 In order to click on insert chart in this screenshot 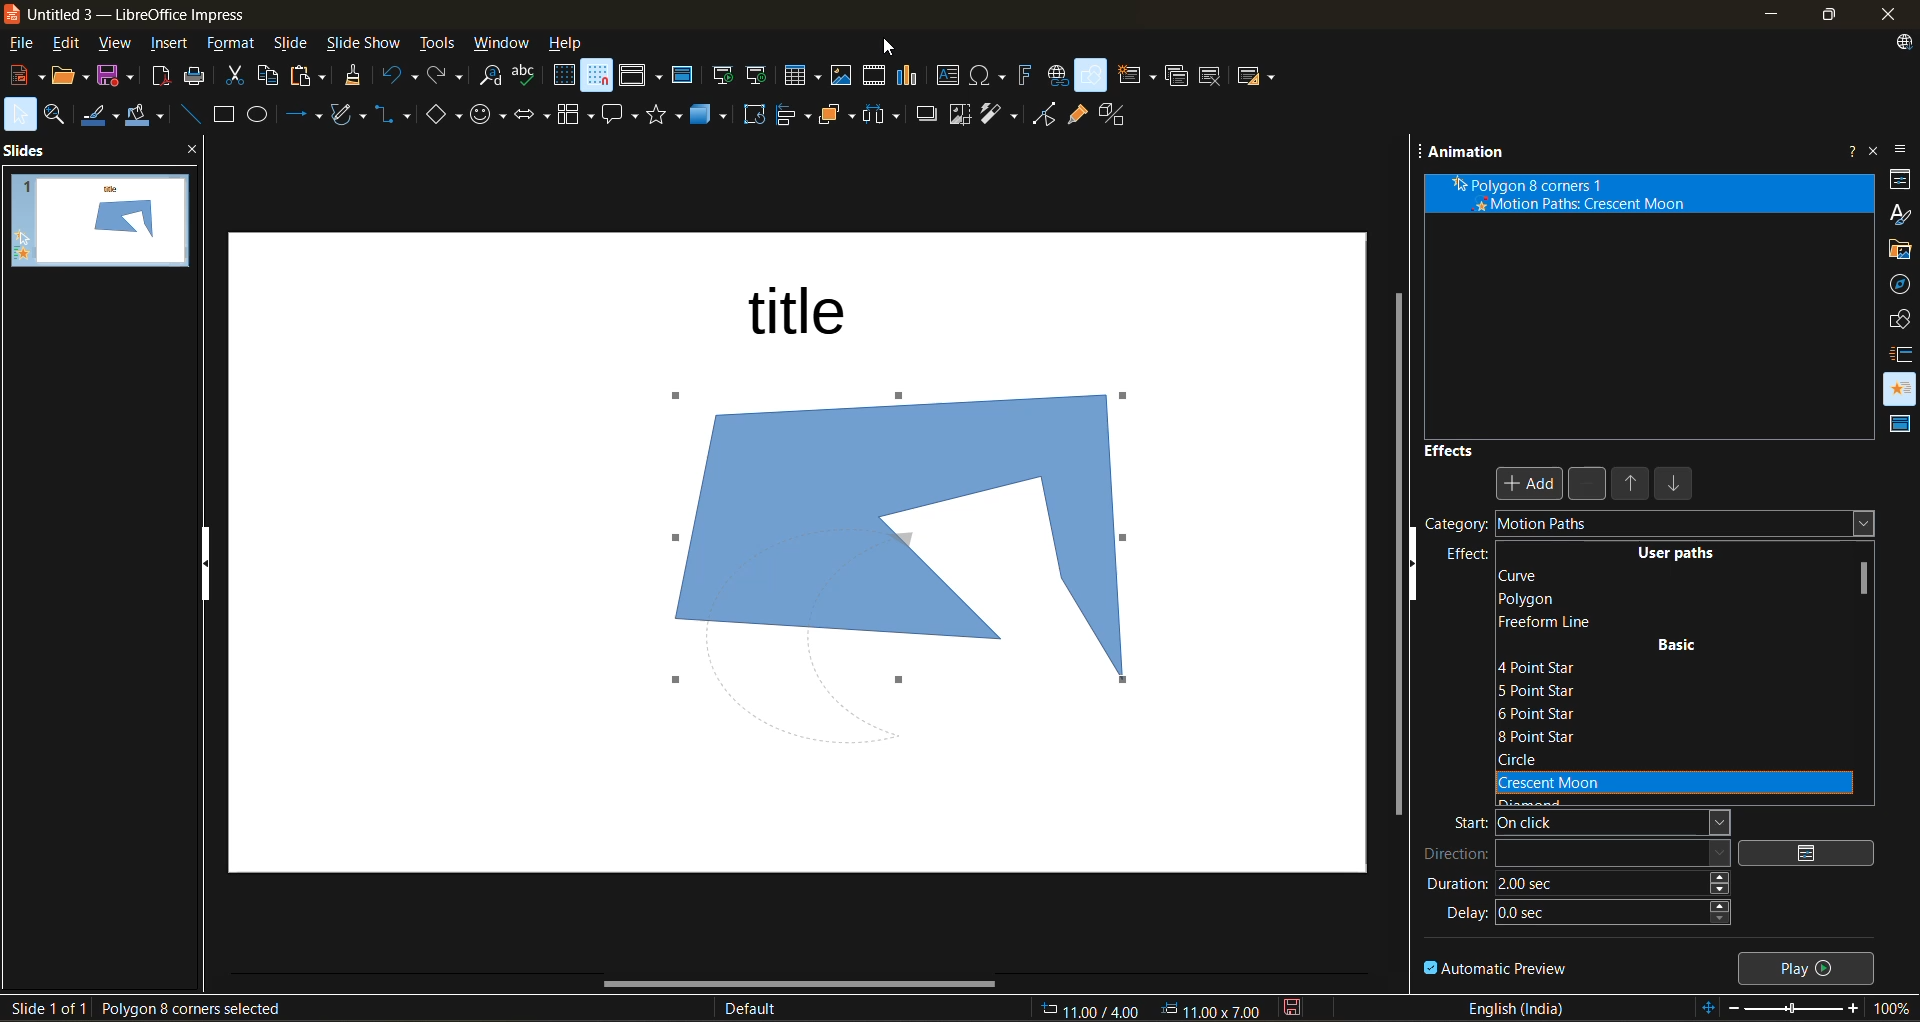, I will do `click(907, 76)`.